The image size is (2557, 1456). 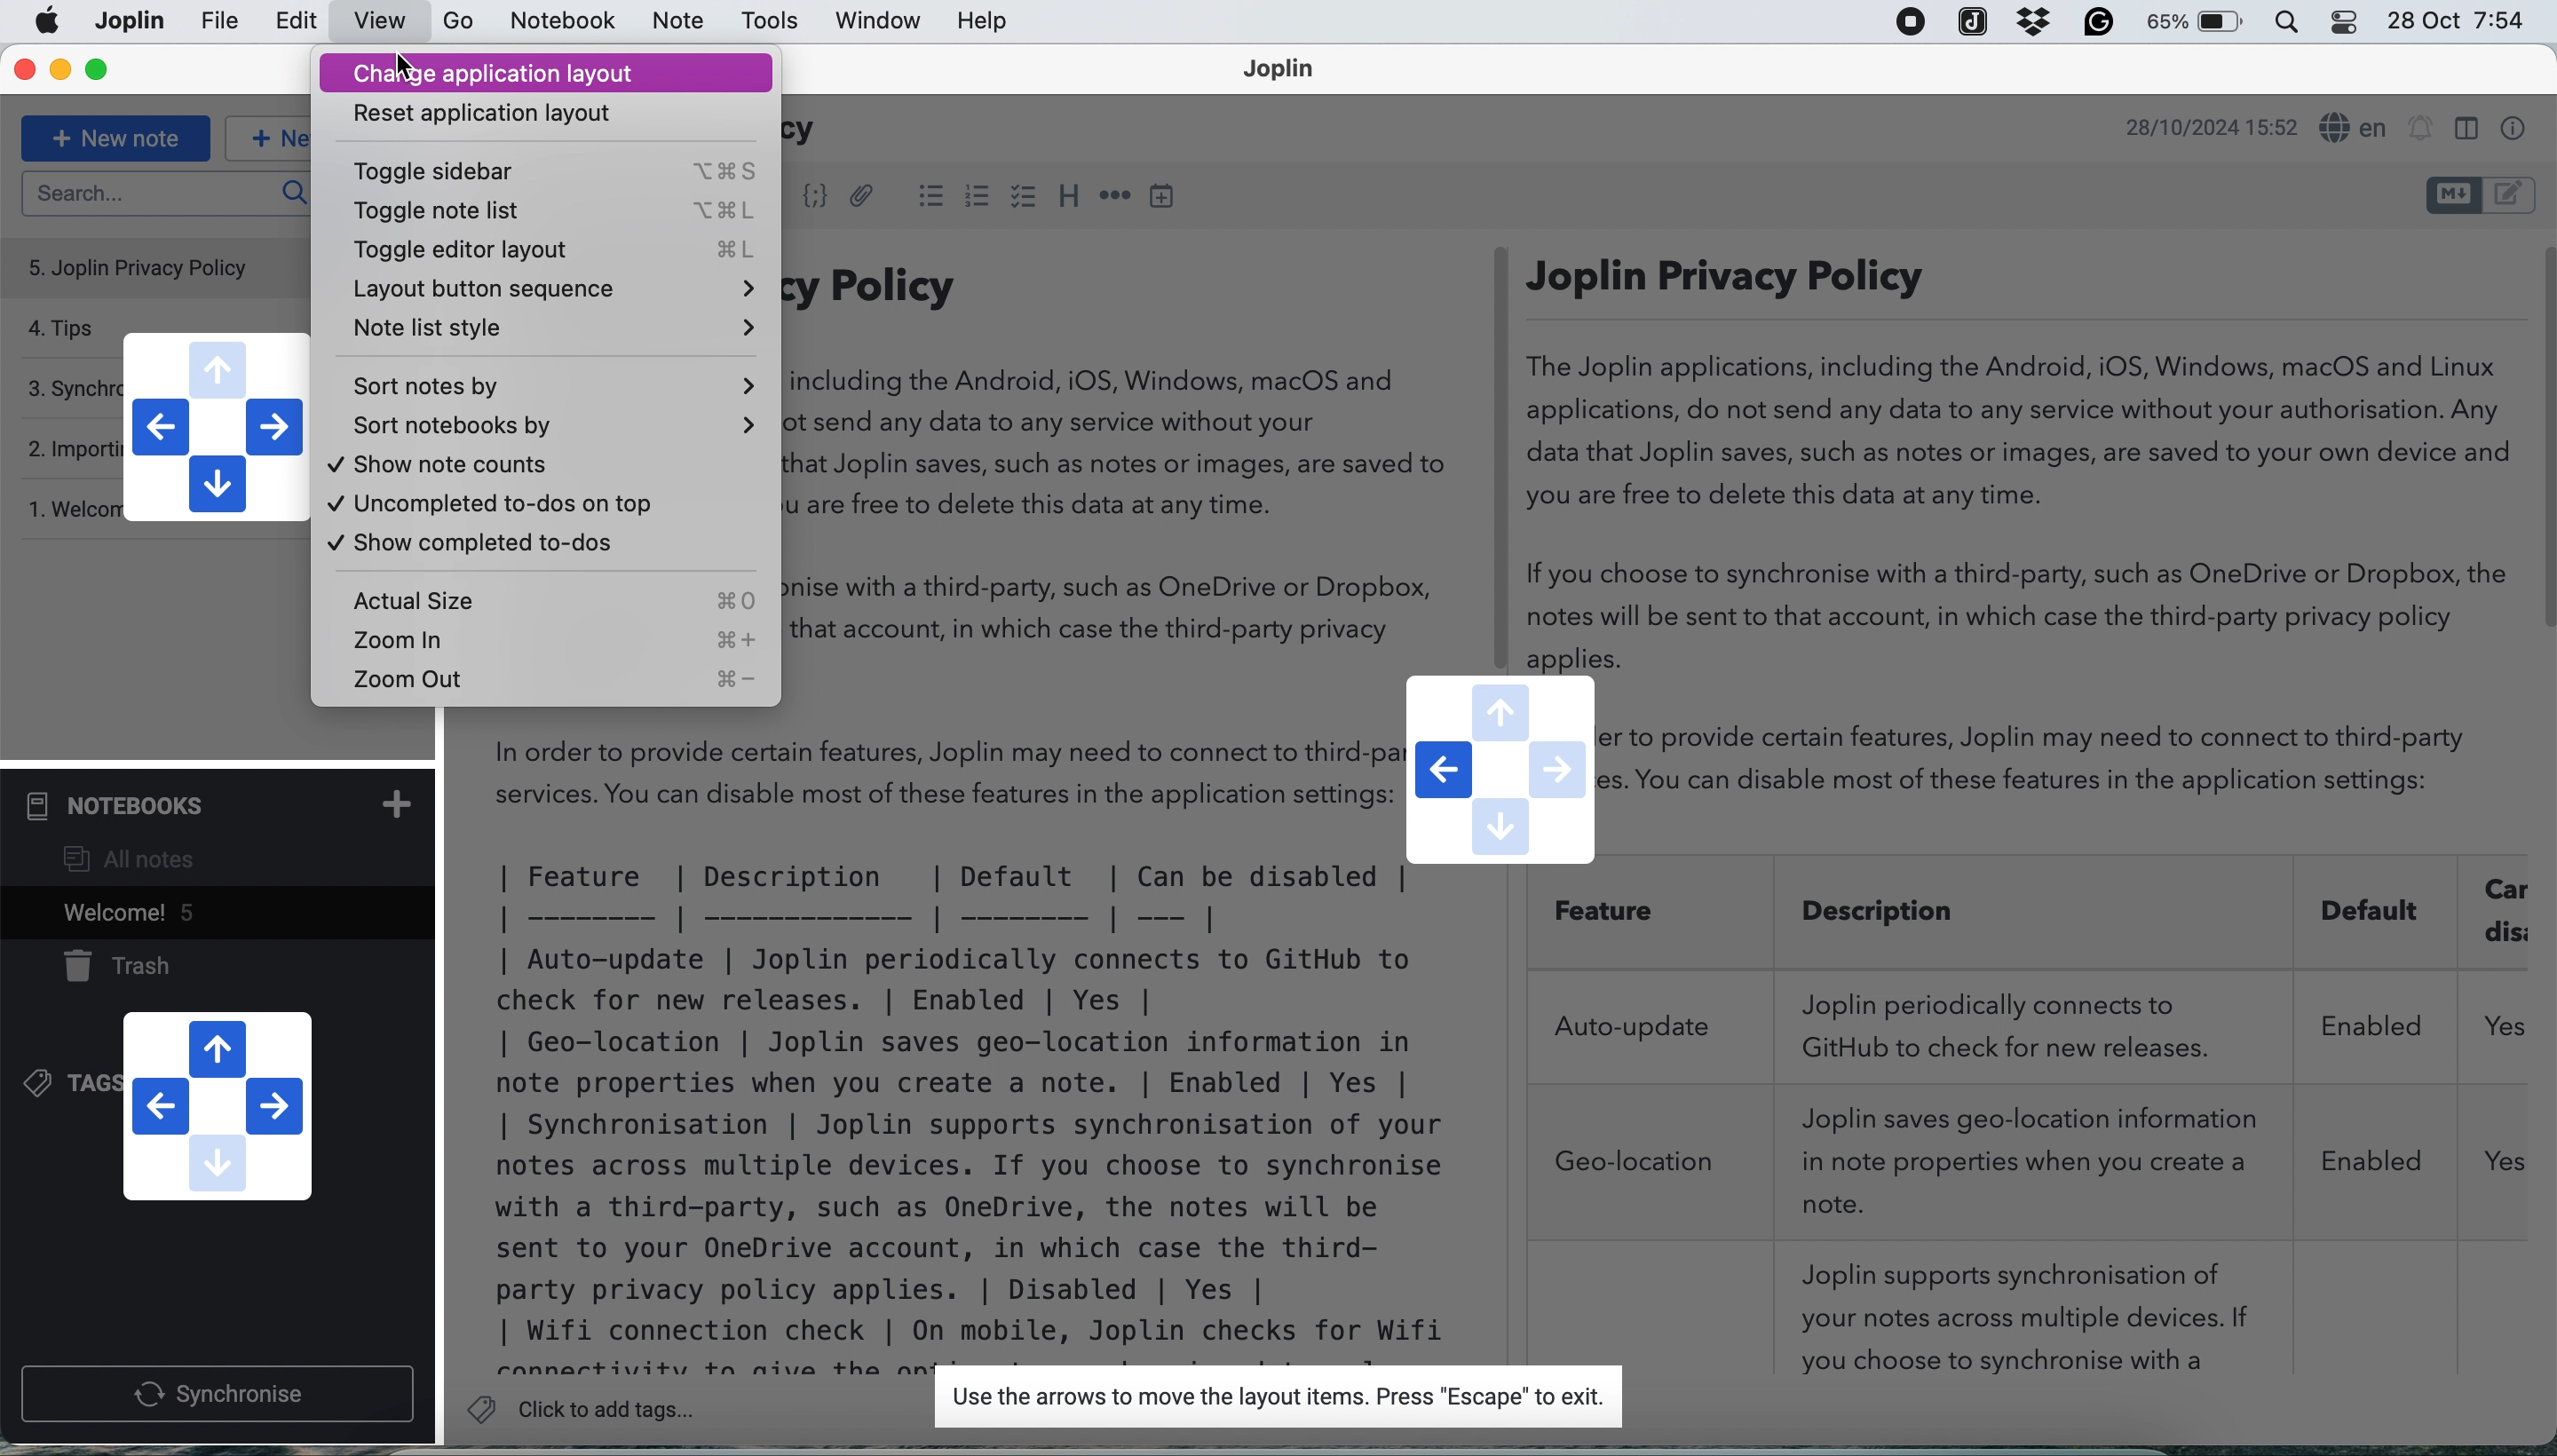 What do you see at coordinates (409, 64) in the screenshot?
I see `cursor` at bounding box center [409, 64].